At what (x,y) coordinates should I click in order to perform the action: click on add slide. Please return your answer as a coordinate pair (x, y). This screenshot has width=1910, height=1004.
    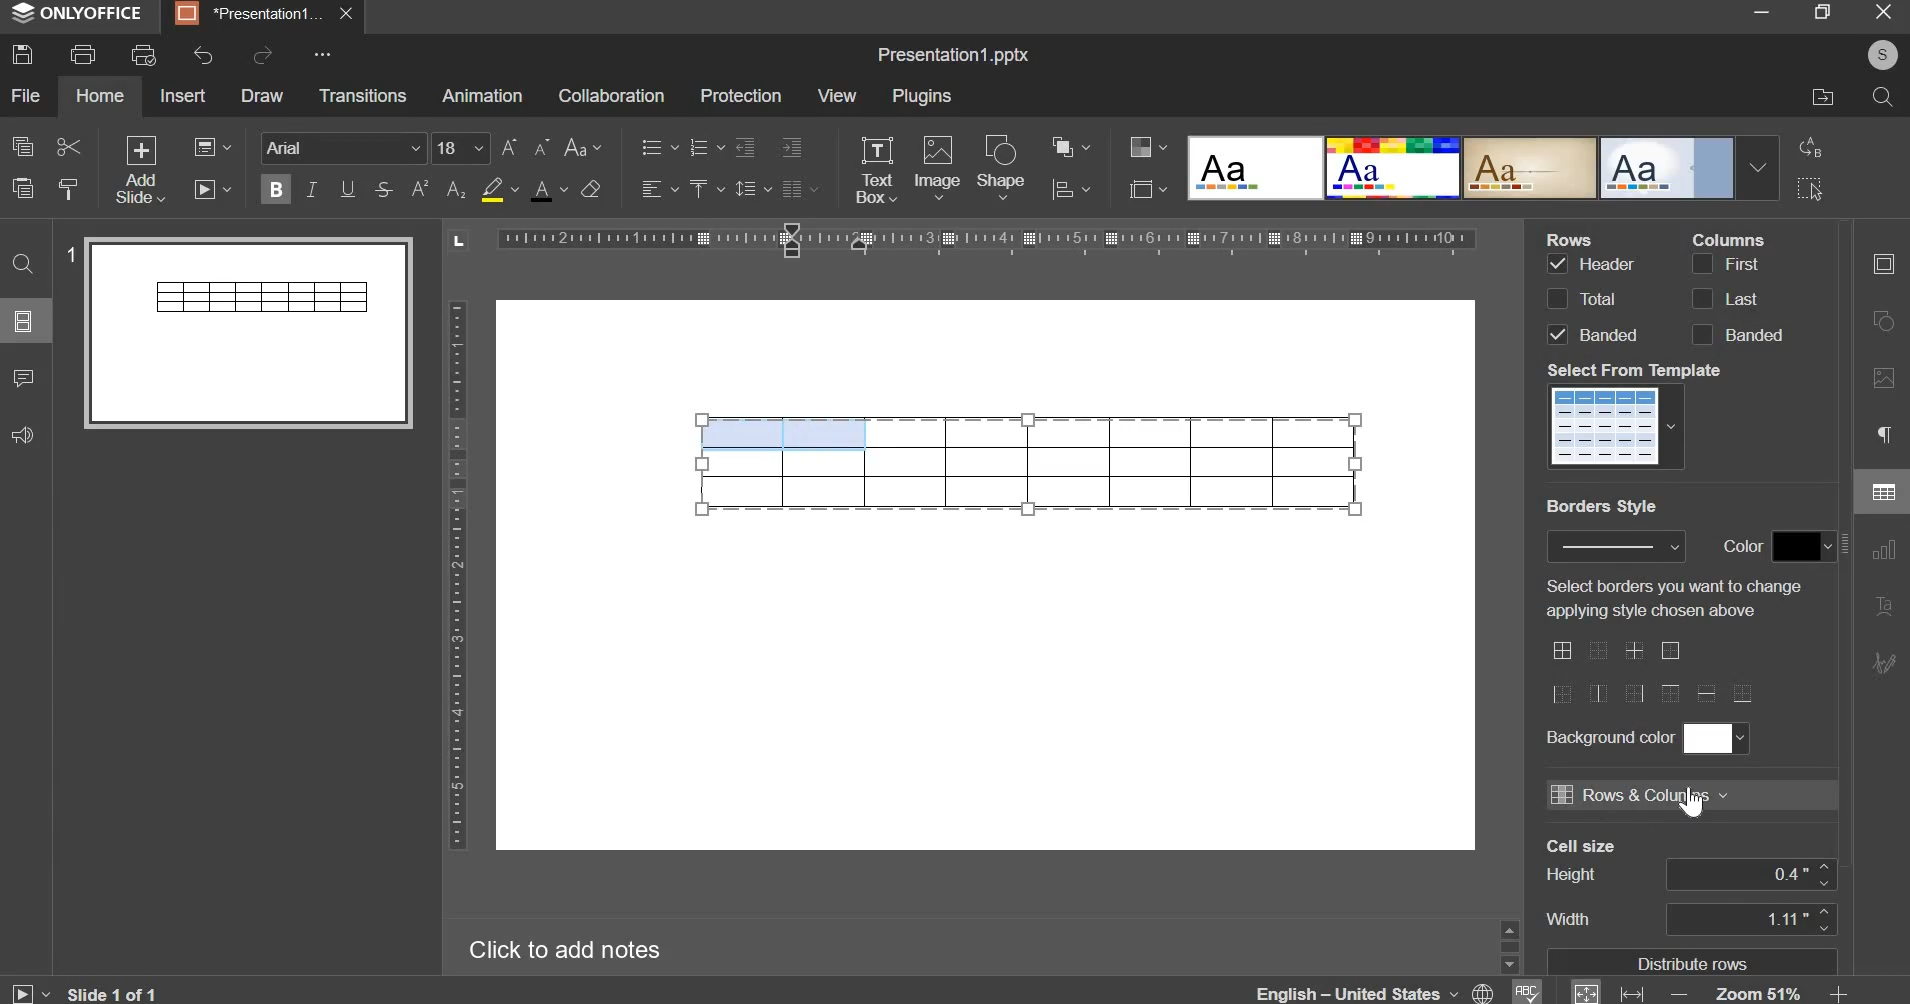
    Looking at the image, I should click on (141, 171).